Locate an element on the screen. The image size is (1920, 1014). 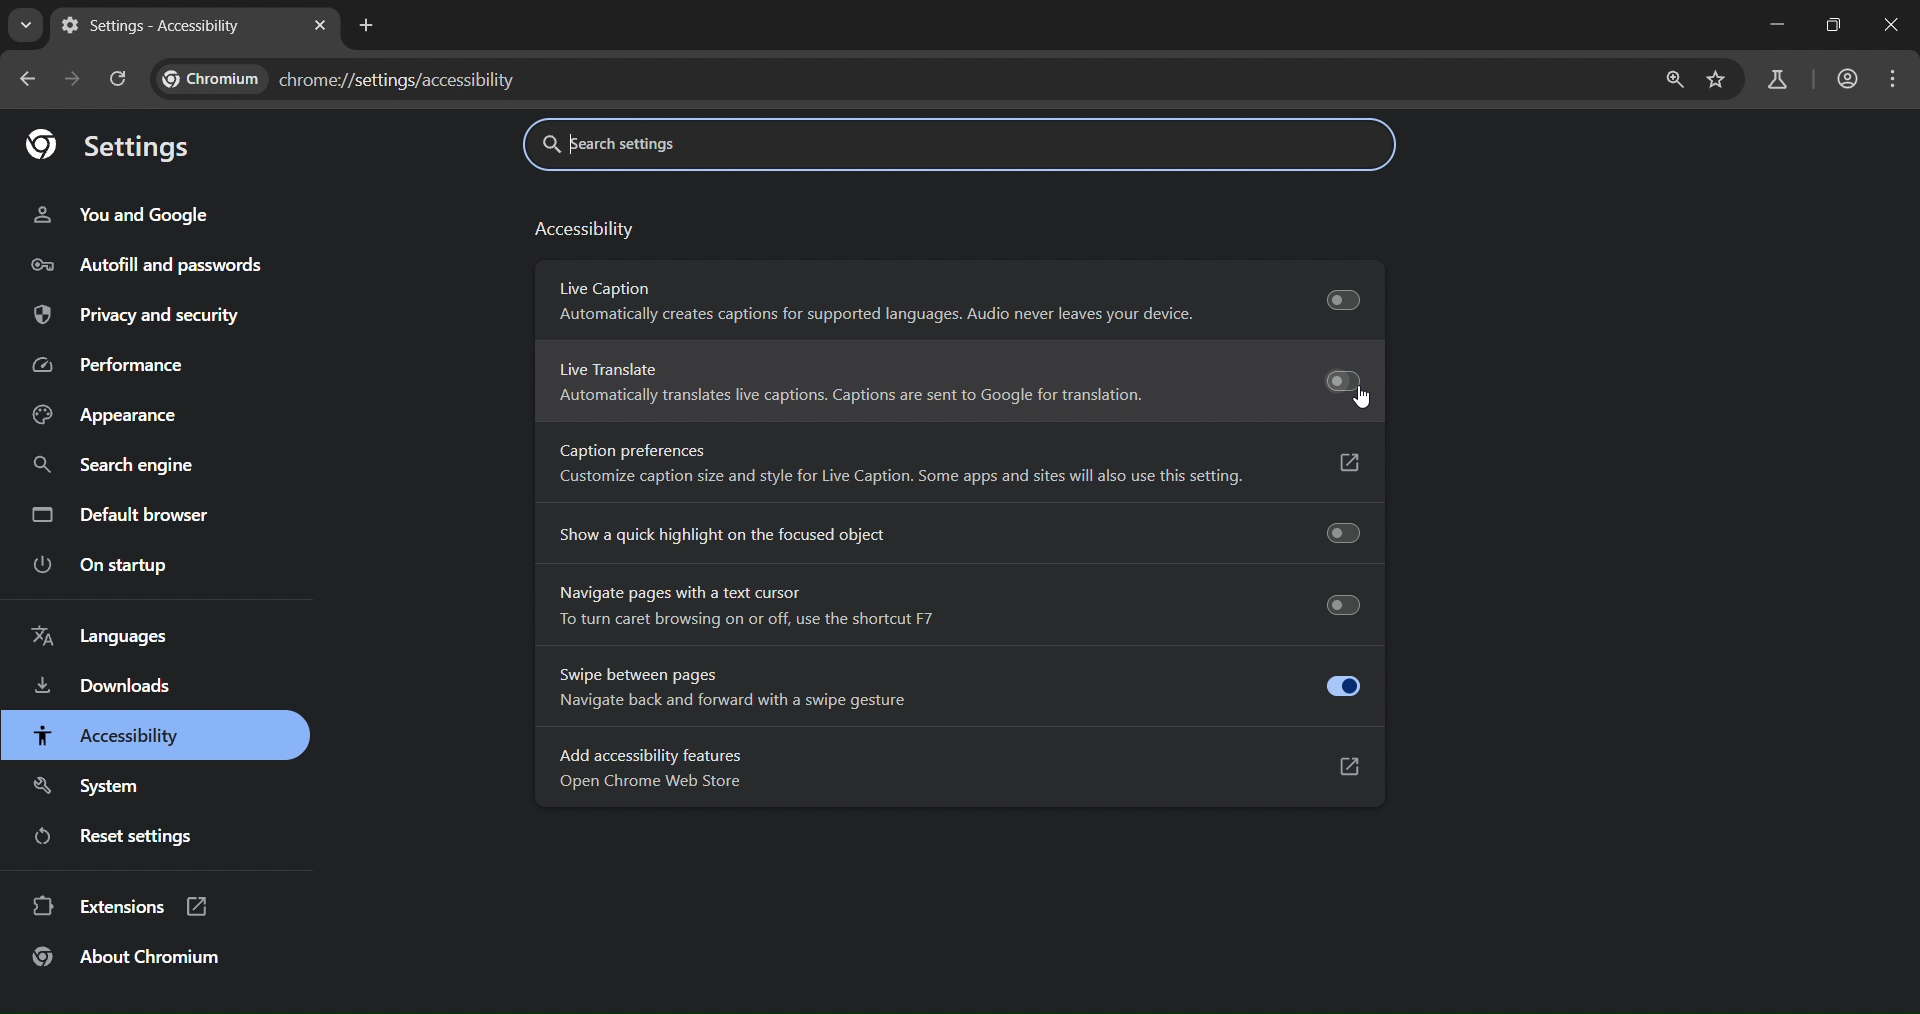
toogle is located at coordinates (1335, 296).